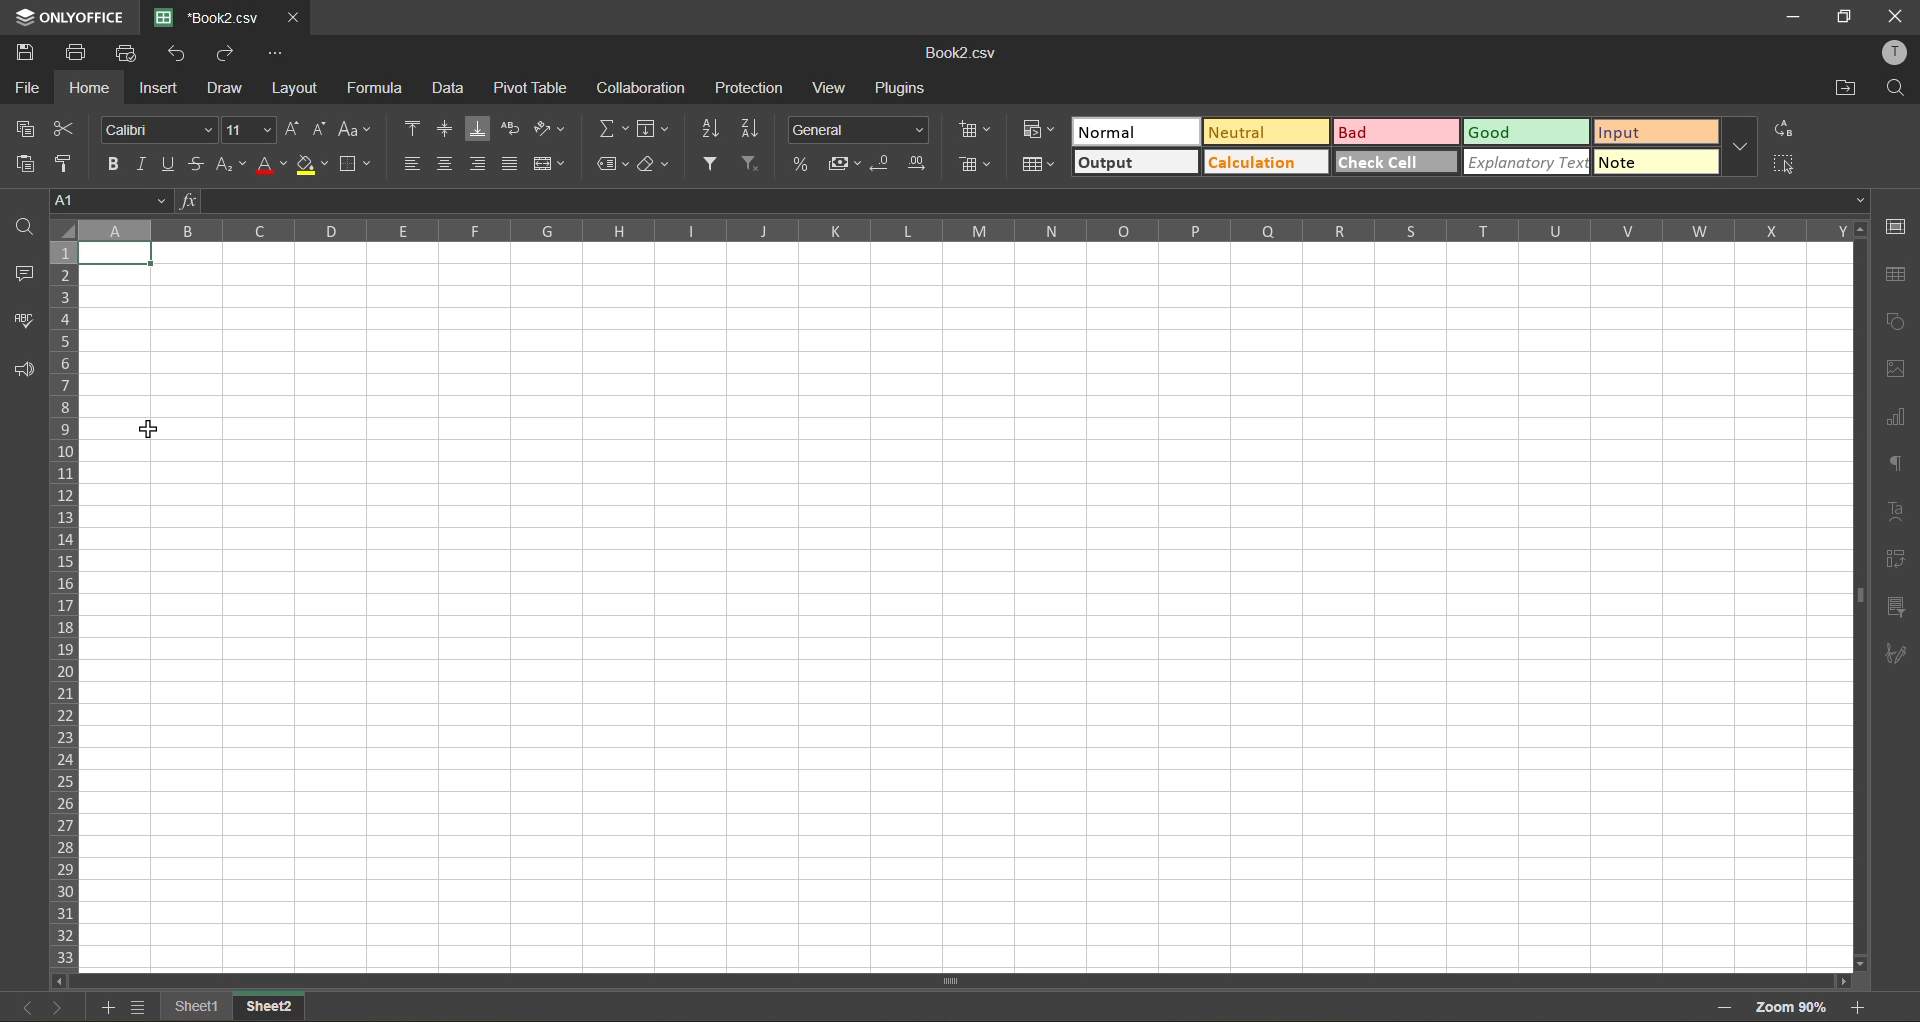  Describe the element at coordinates (156, 129) in the screenshot. I see `font style` at that location.